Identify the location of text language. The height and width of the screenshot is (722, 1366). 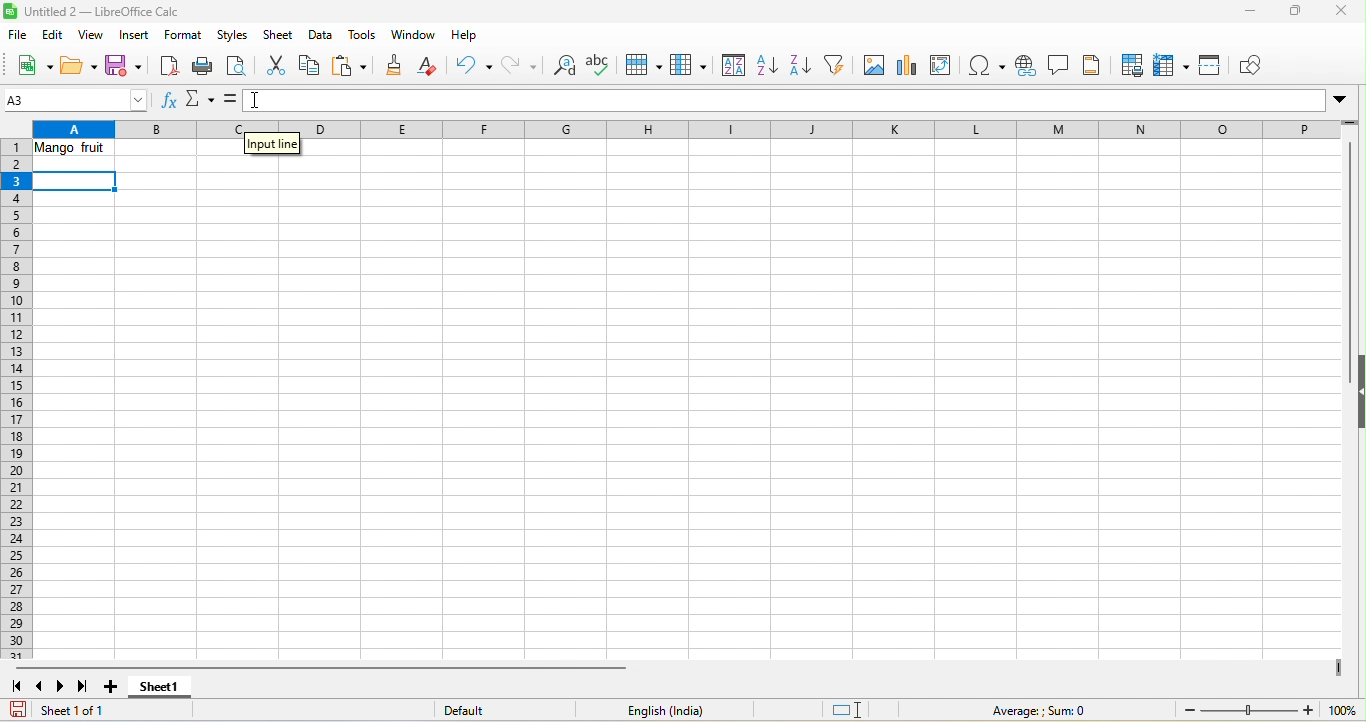
(666, 709).